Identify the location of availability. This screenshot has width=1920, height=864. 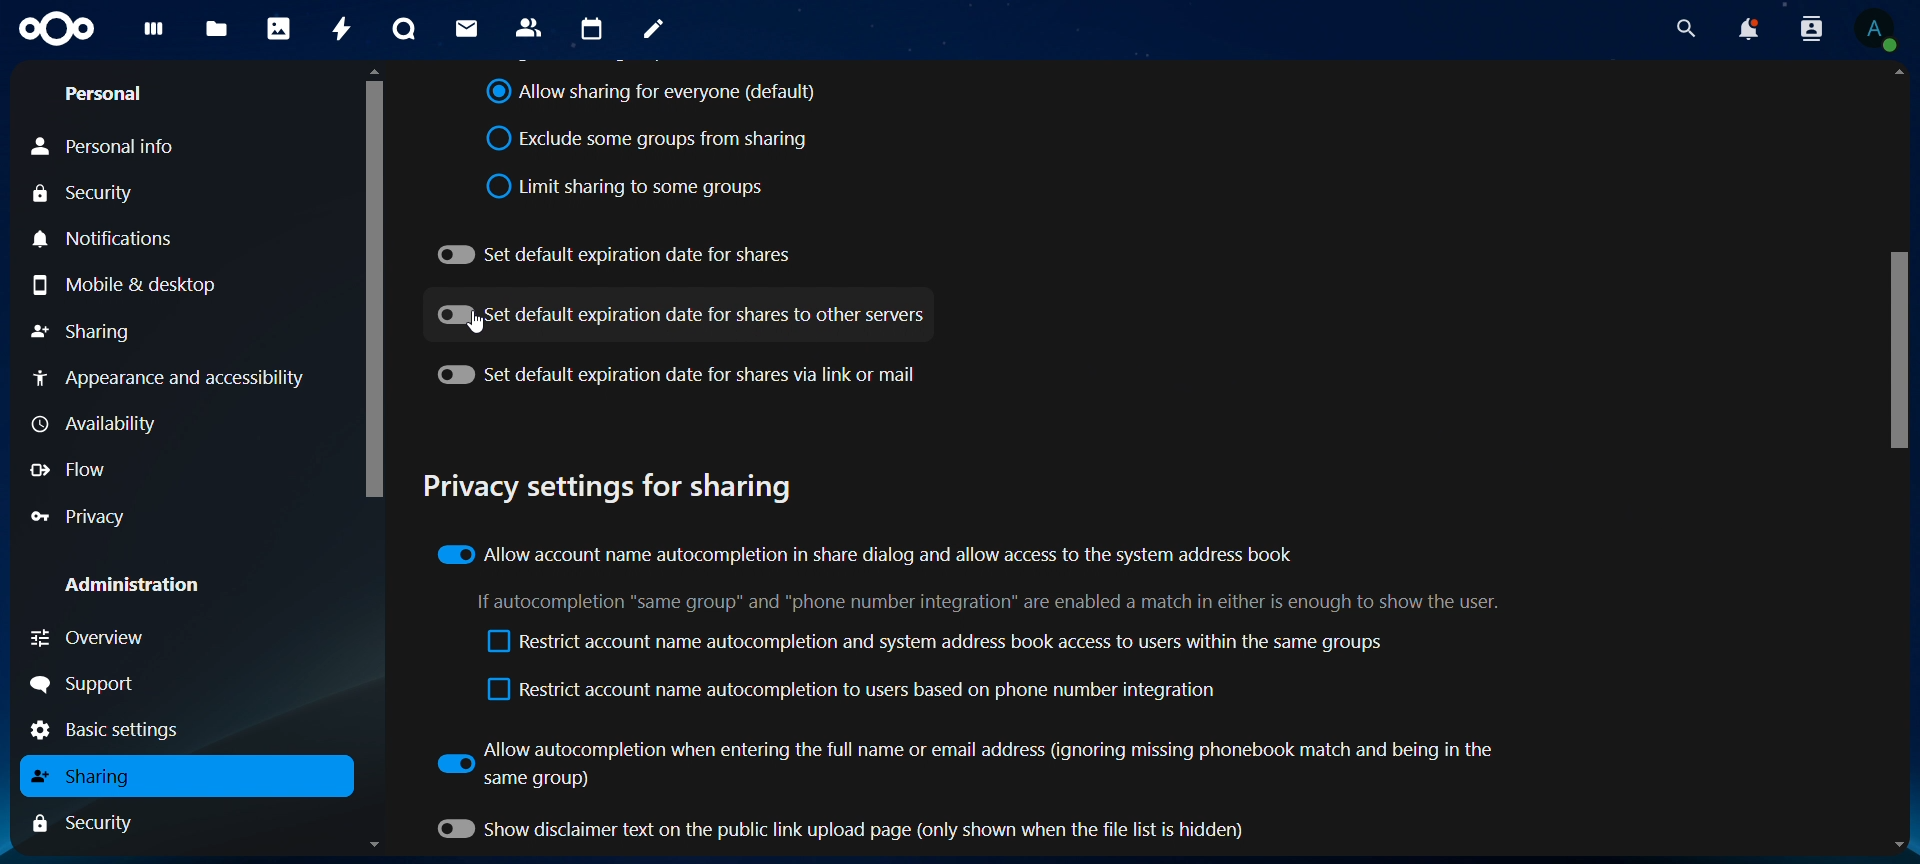
(96, 424).